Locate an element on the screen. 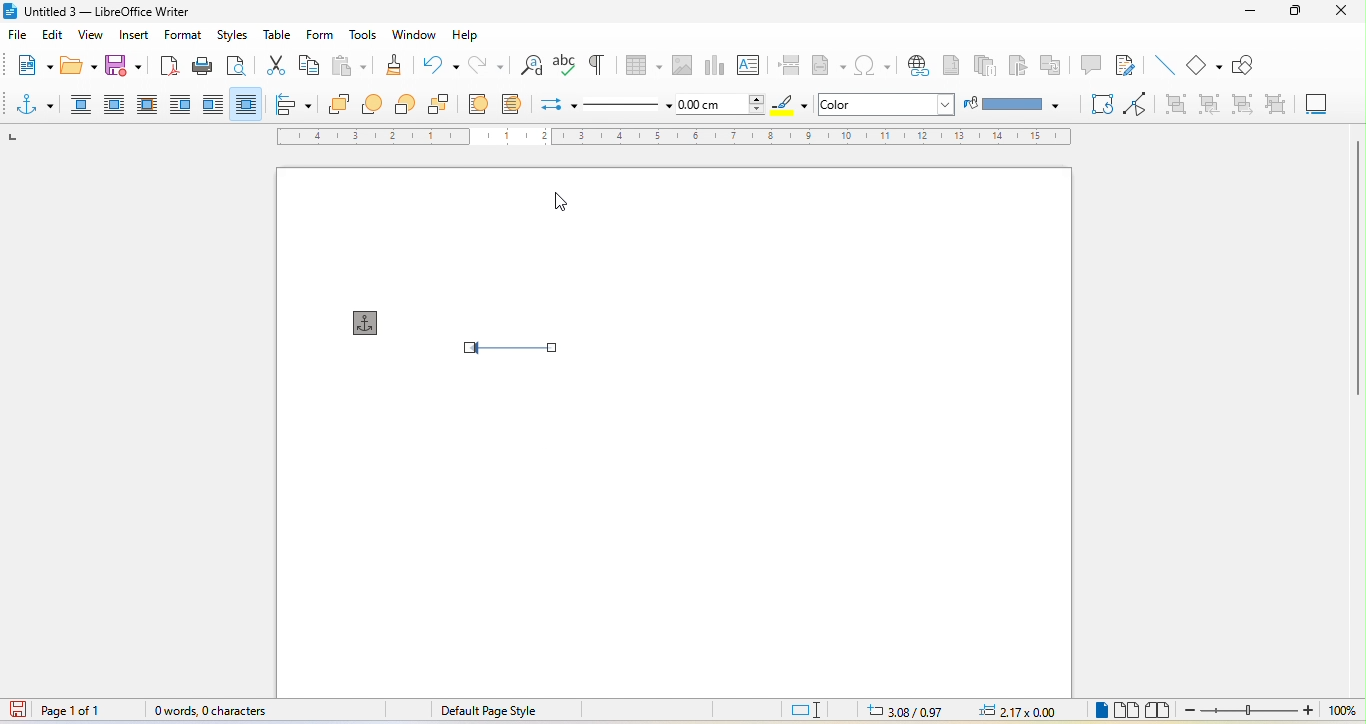 The image size is (1366, 724). optimal is located at coordinates (148, 103).